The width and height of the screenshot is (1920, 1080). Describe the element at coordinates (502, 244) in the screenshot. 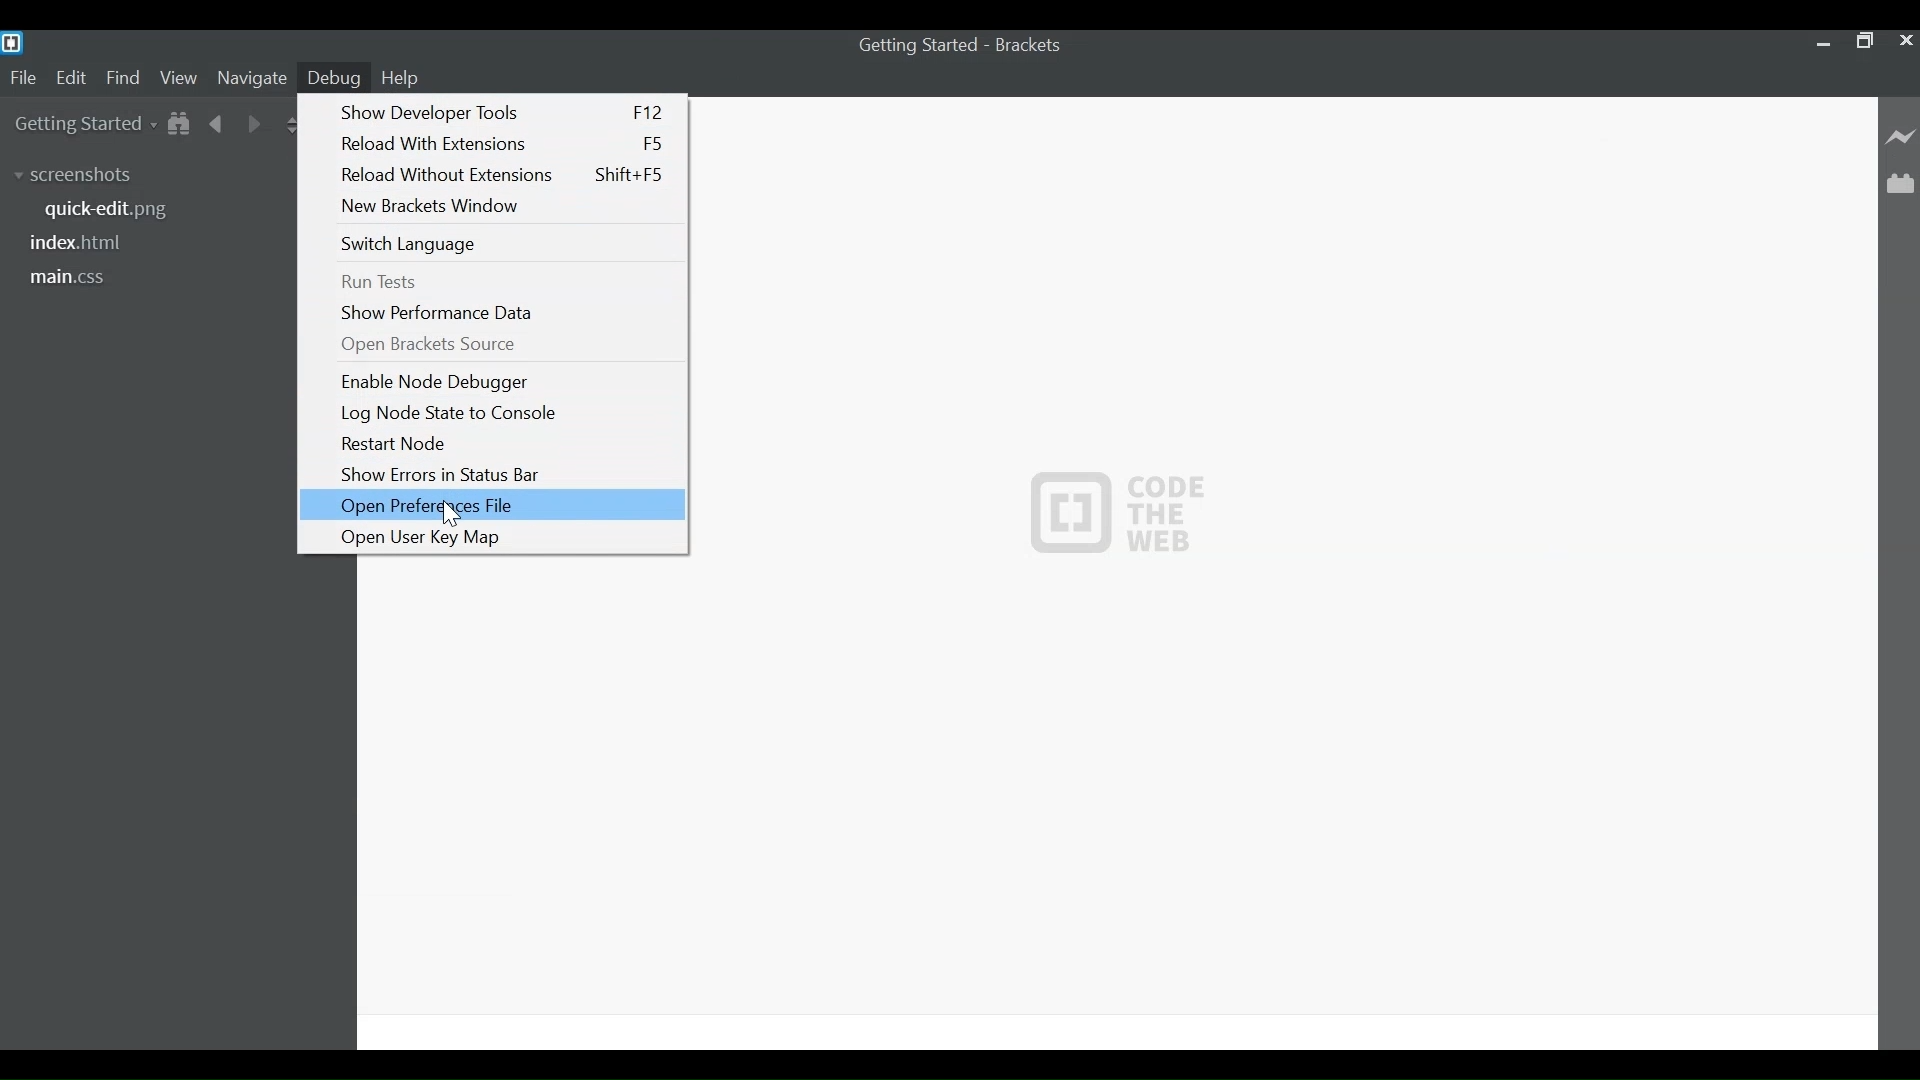

I see `Switch Language` at that location.